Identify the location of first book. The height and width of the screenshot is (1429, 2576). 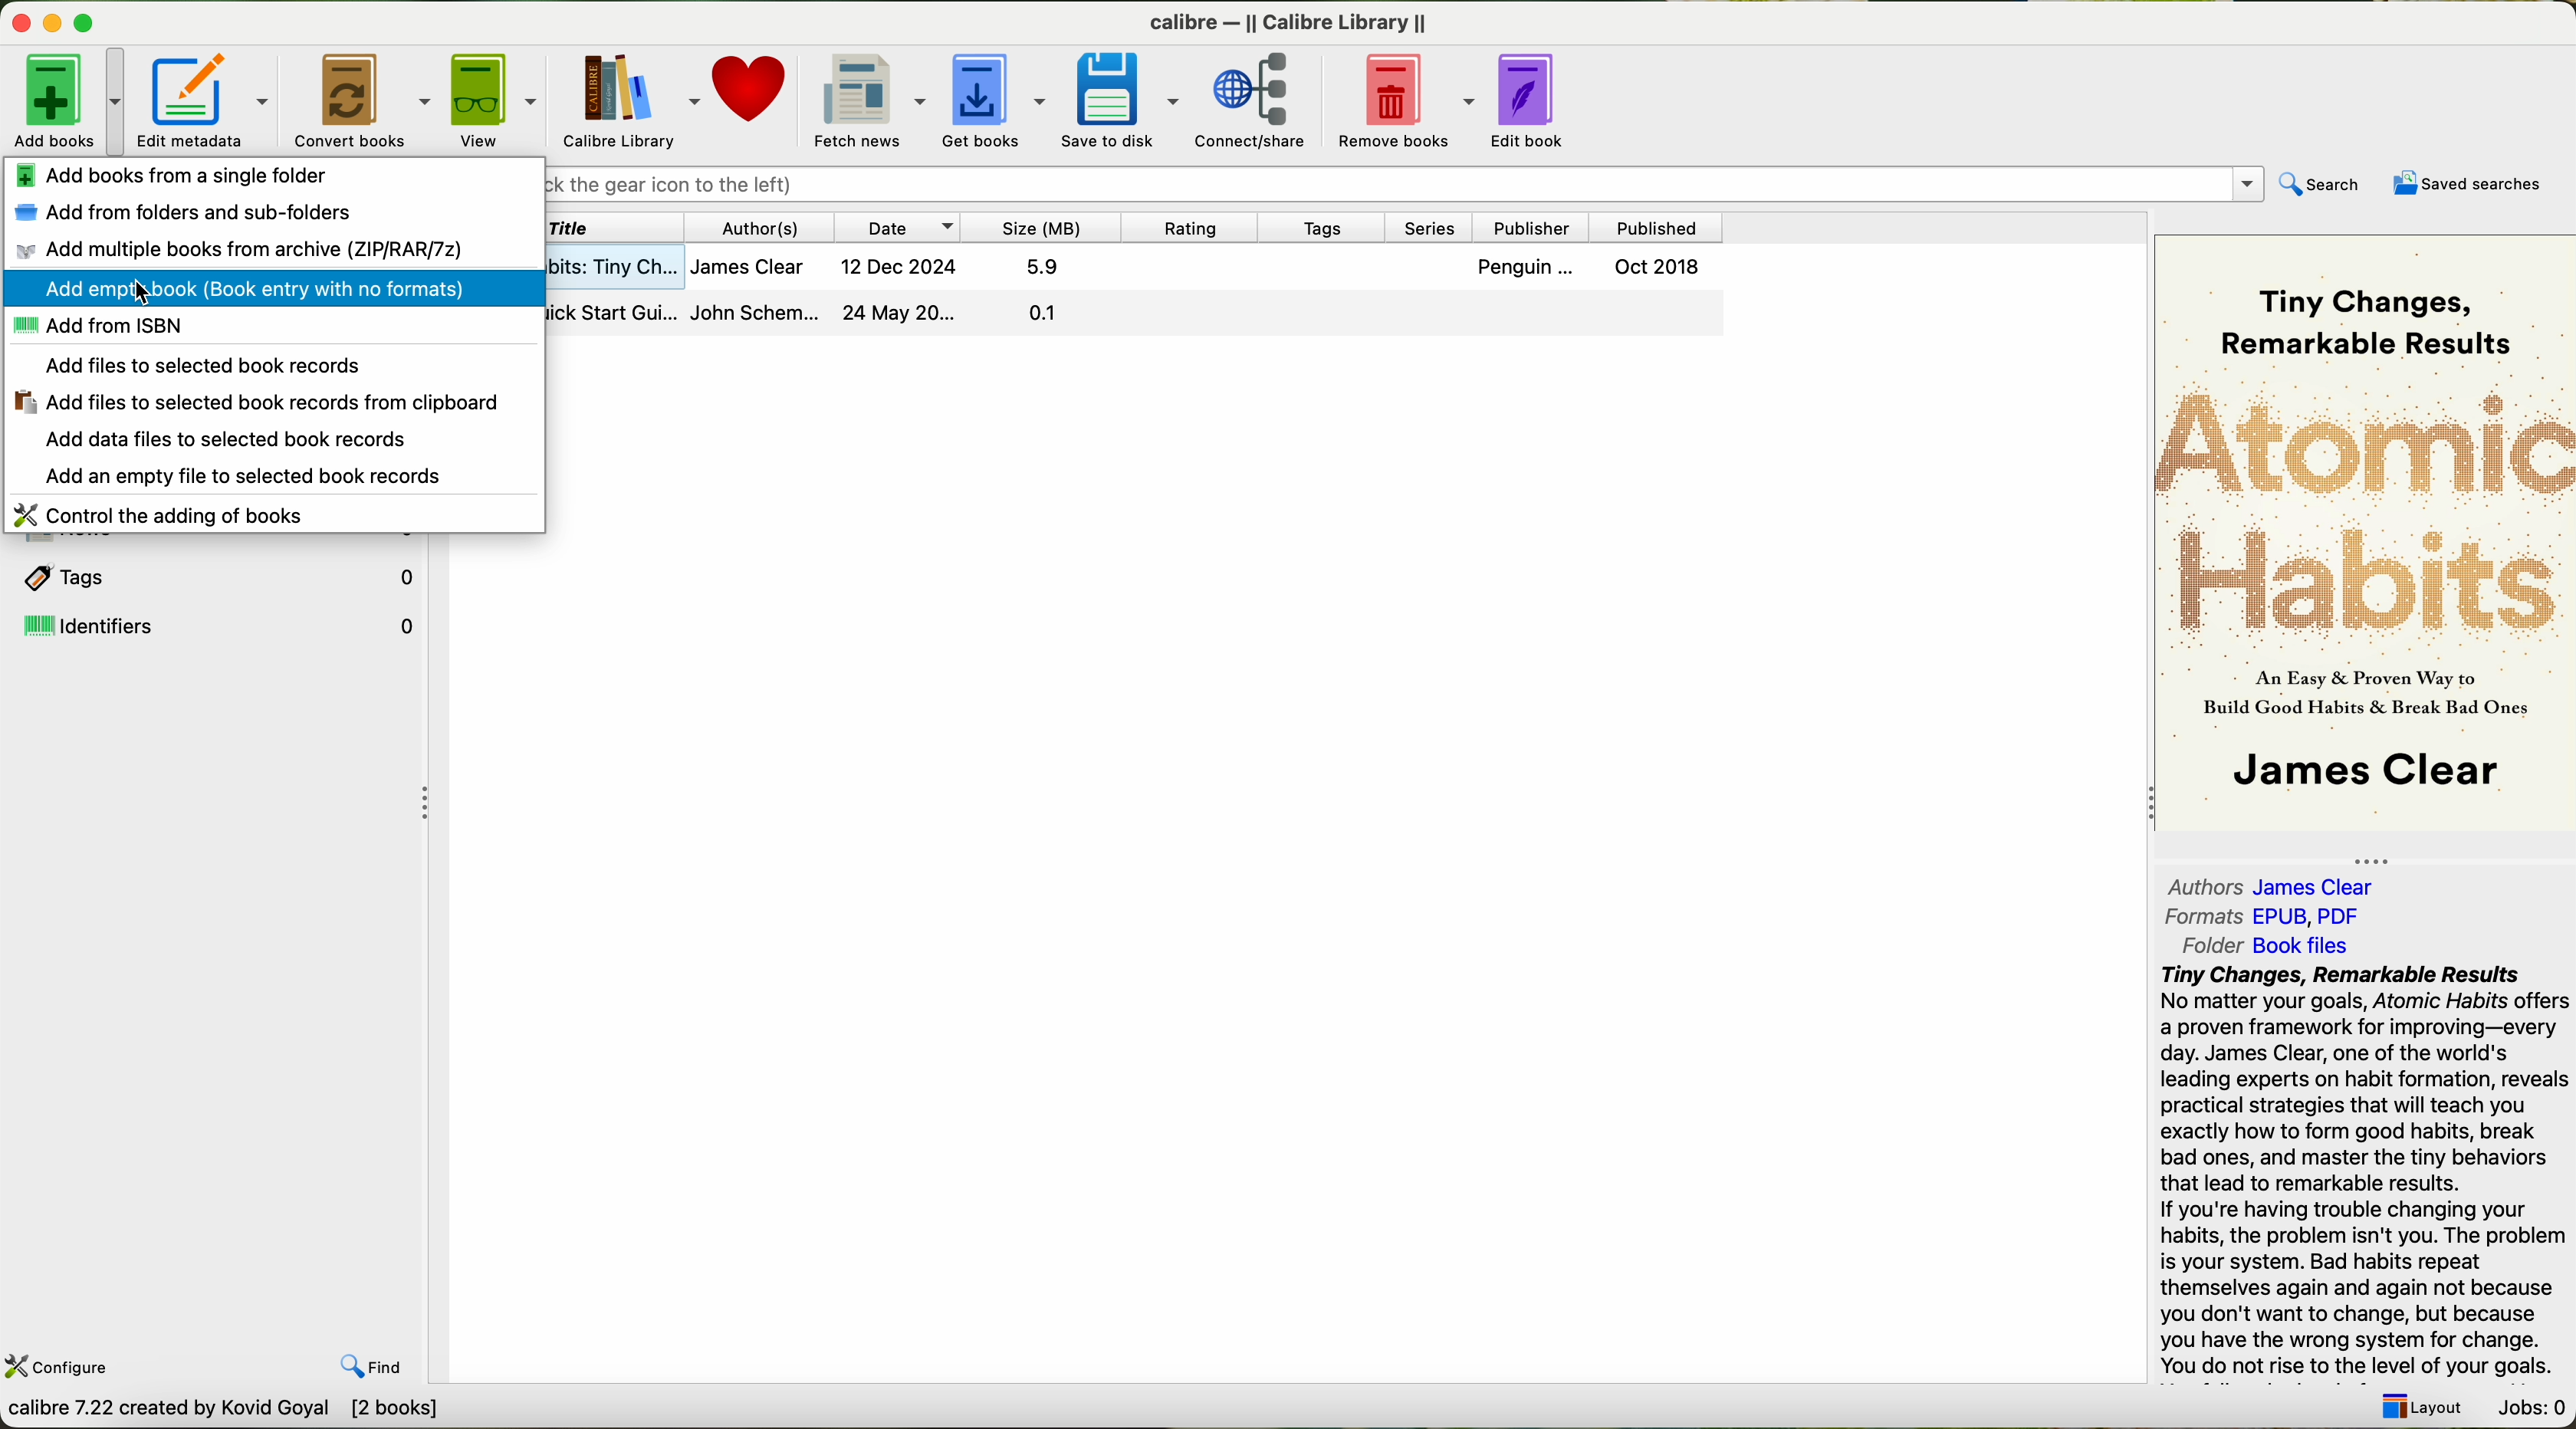
(1140, 271).